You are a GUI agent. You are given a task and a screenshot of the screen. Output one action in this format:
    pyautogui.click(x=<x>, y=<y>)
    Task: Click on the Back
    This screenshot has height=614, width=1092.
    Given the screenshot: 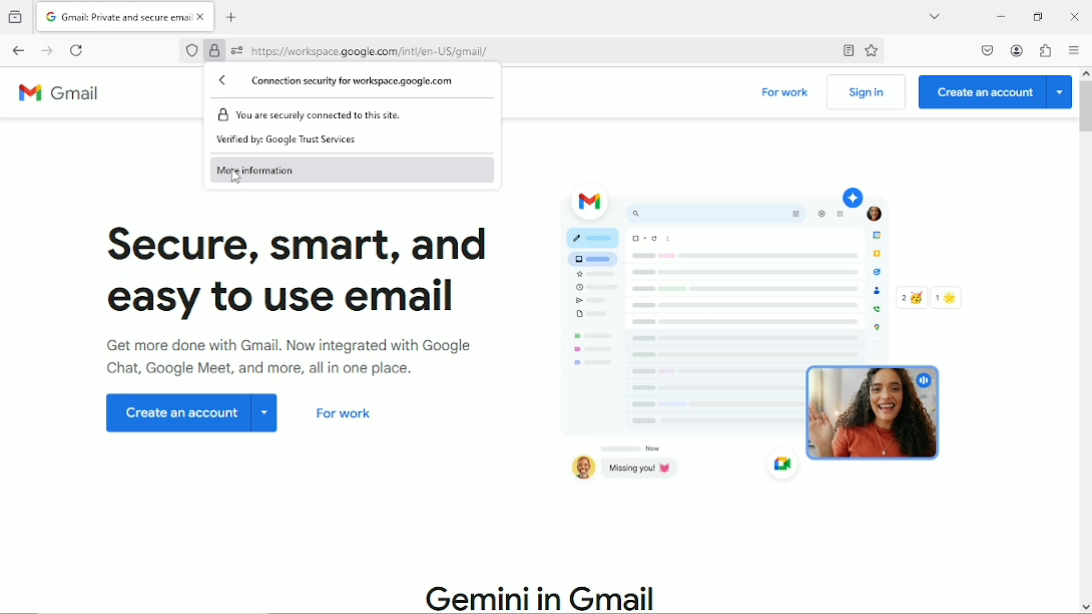 What is the action you would take?
    pyautogui.click(x=220, y=80)
    